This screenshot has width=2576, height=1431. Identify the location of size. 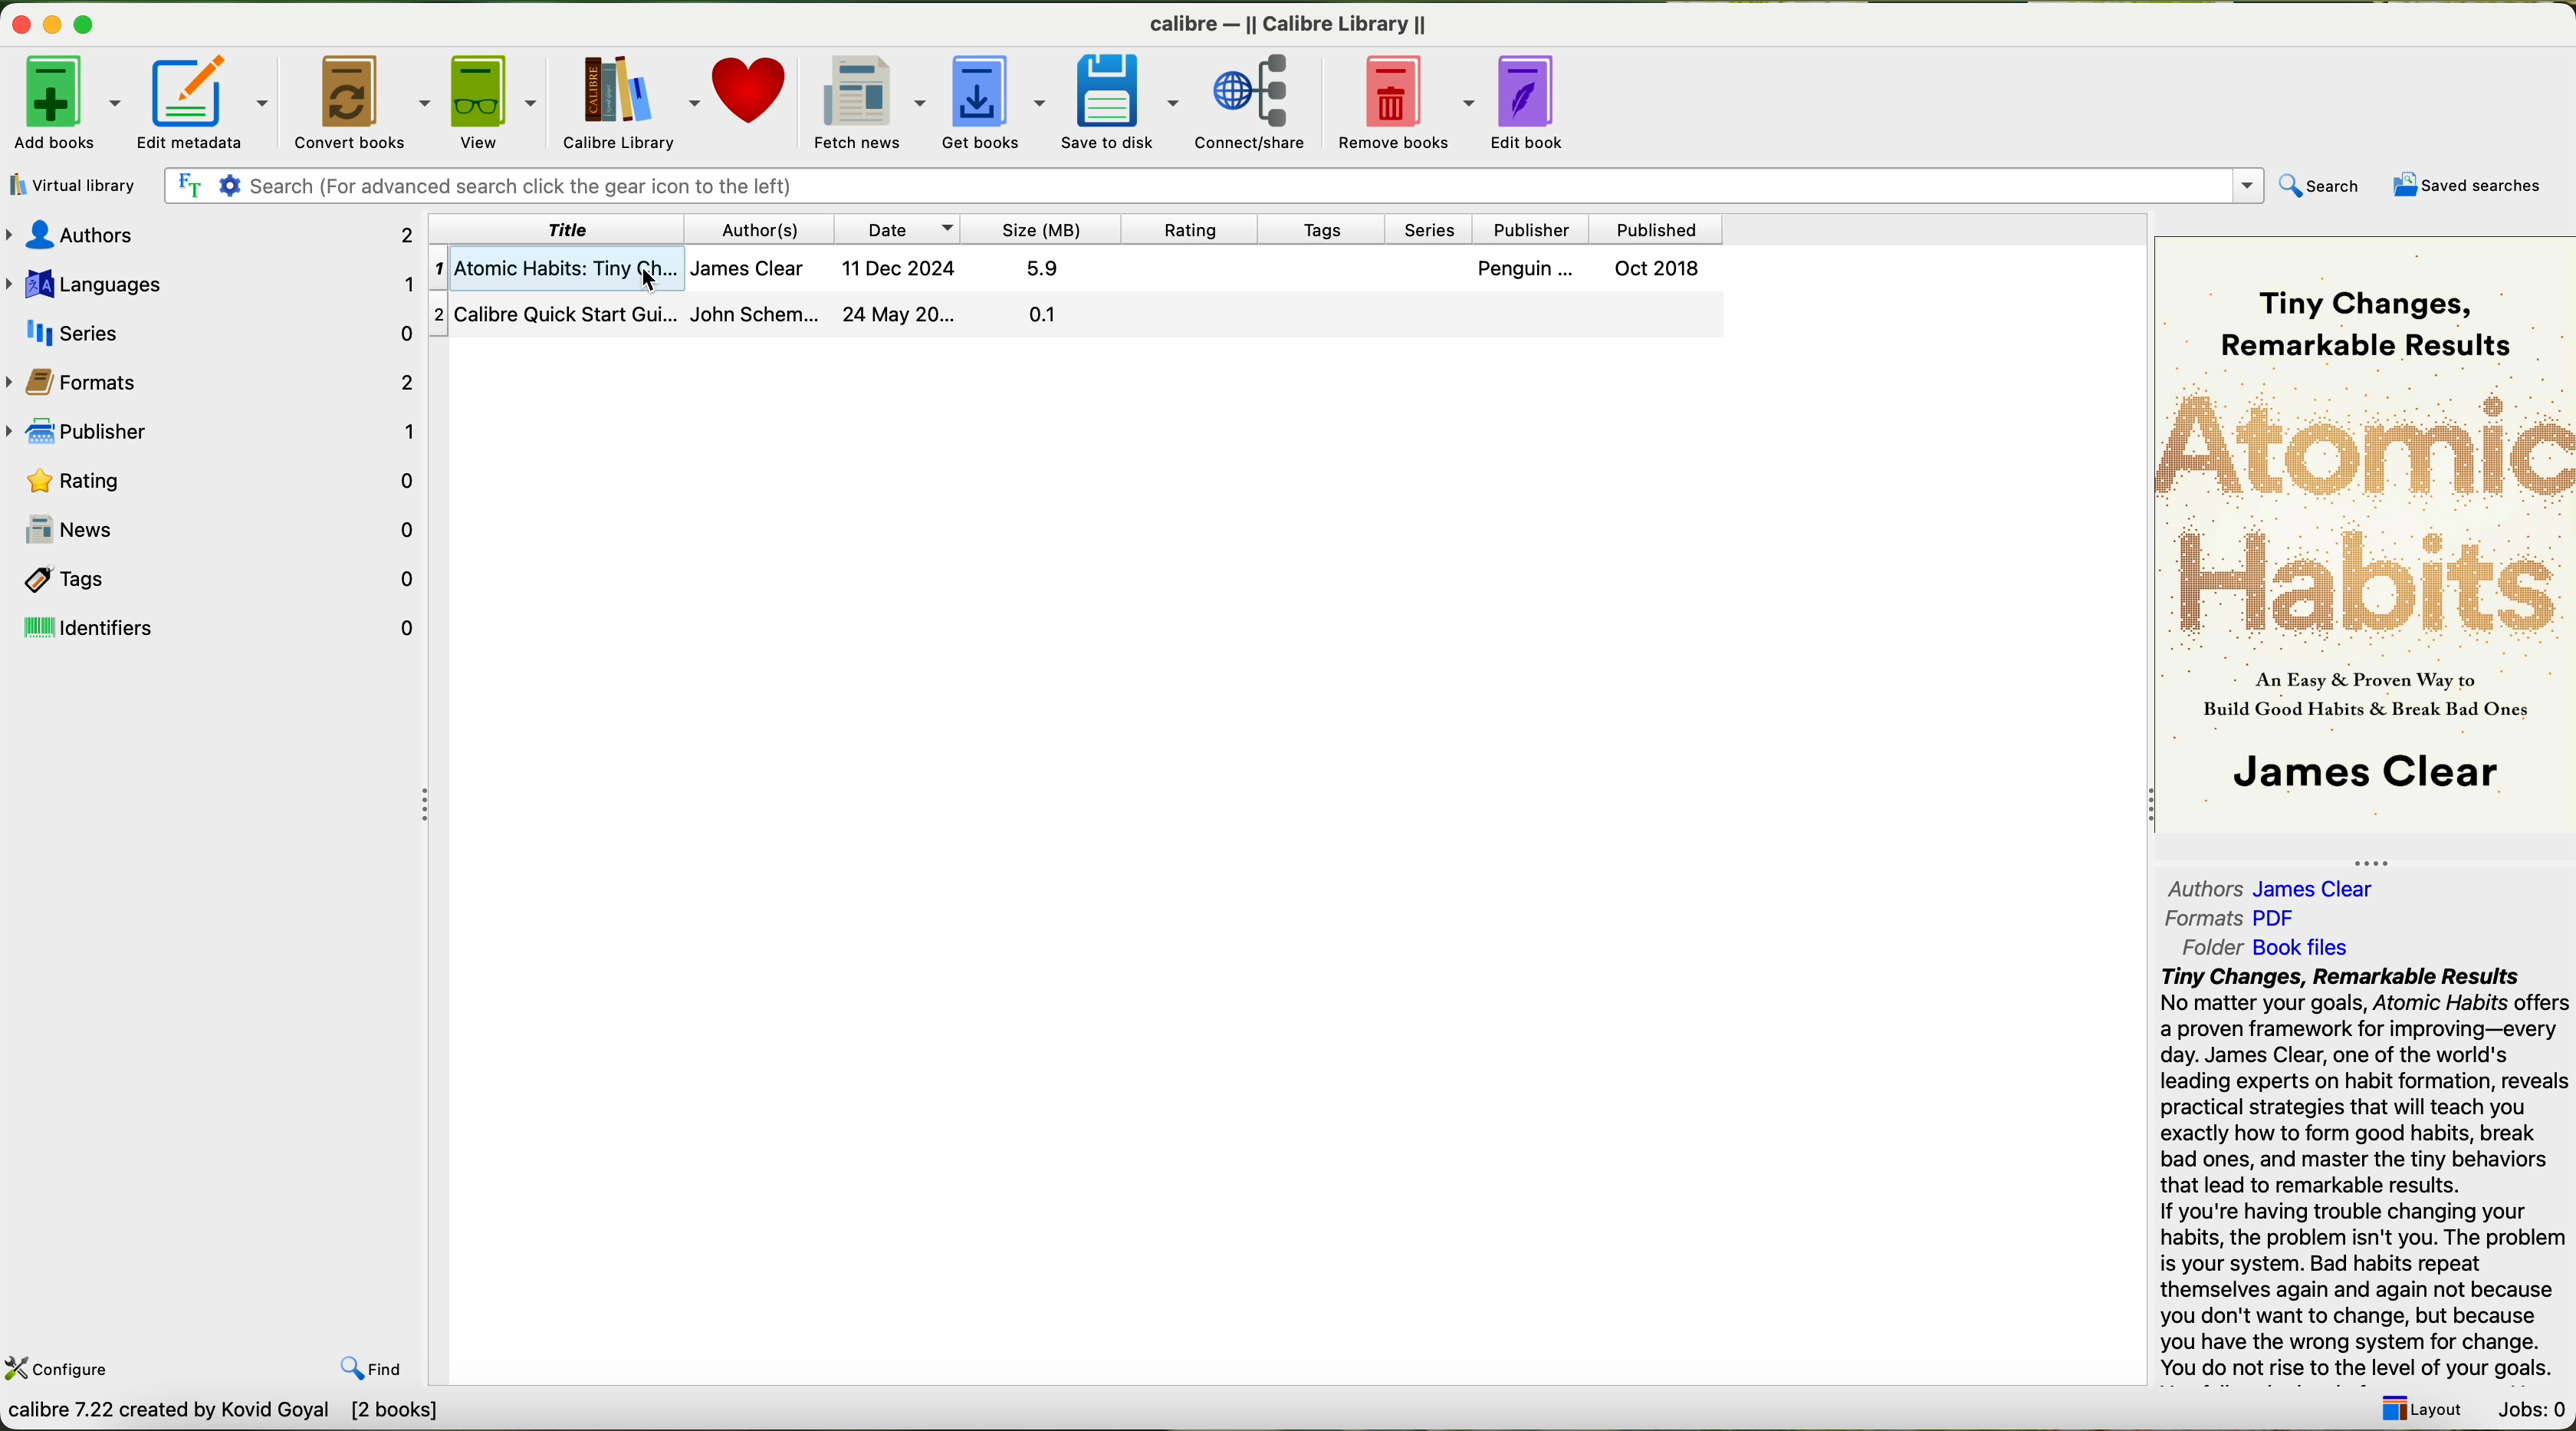
(1043, 228).